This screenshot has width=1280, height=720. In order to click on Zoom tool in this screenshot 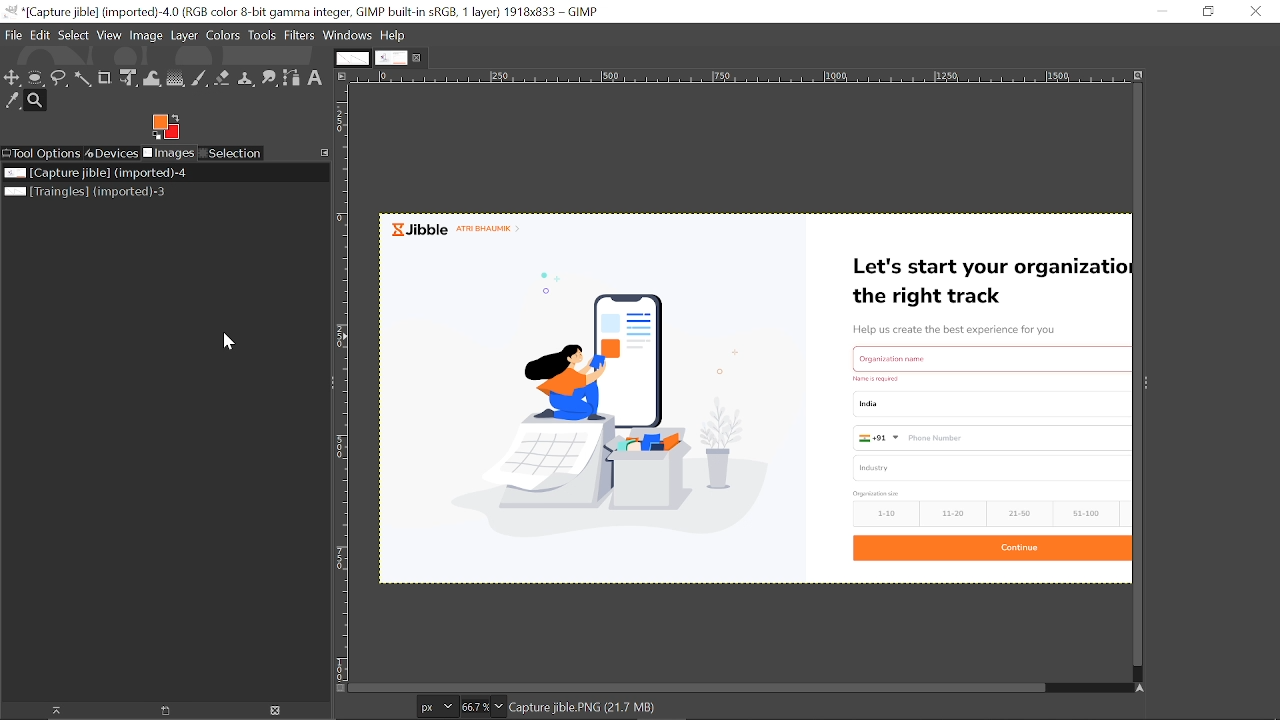, I will do `click(38, 101)`.